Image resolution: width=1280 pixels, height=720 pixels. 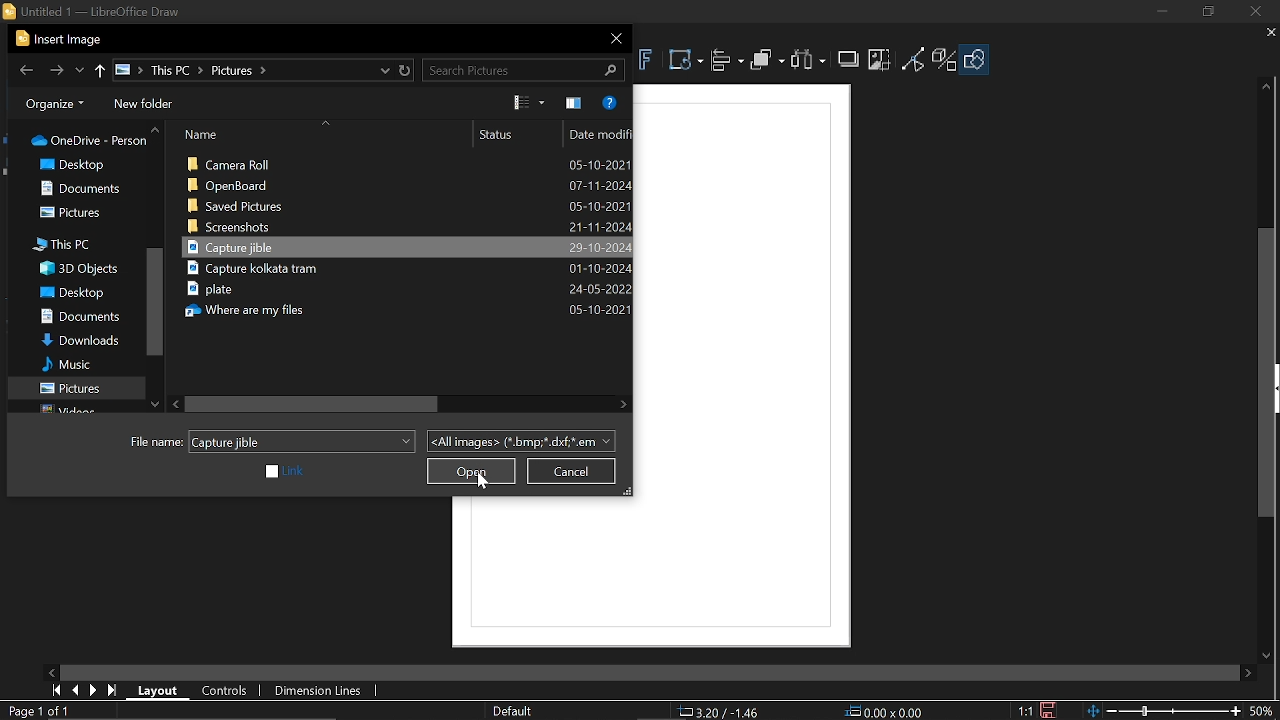 I want to click on Back, so click(x=27, y=69).